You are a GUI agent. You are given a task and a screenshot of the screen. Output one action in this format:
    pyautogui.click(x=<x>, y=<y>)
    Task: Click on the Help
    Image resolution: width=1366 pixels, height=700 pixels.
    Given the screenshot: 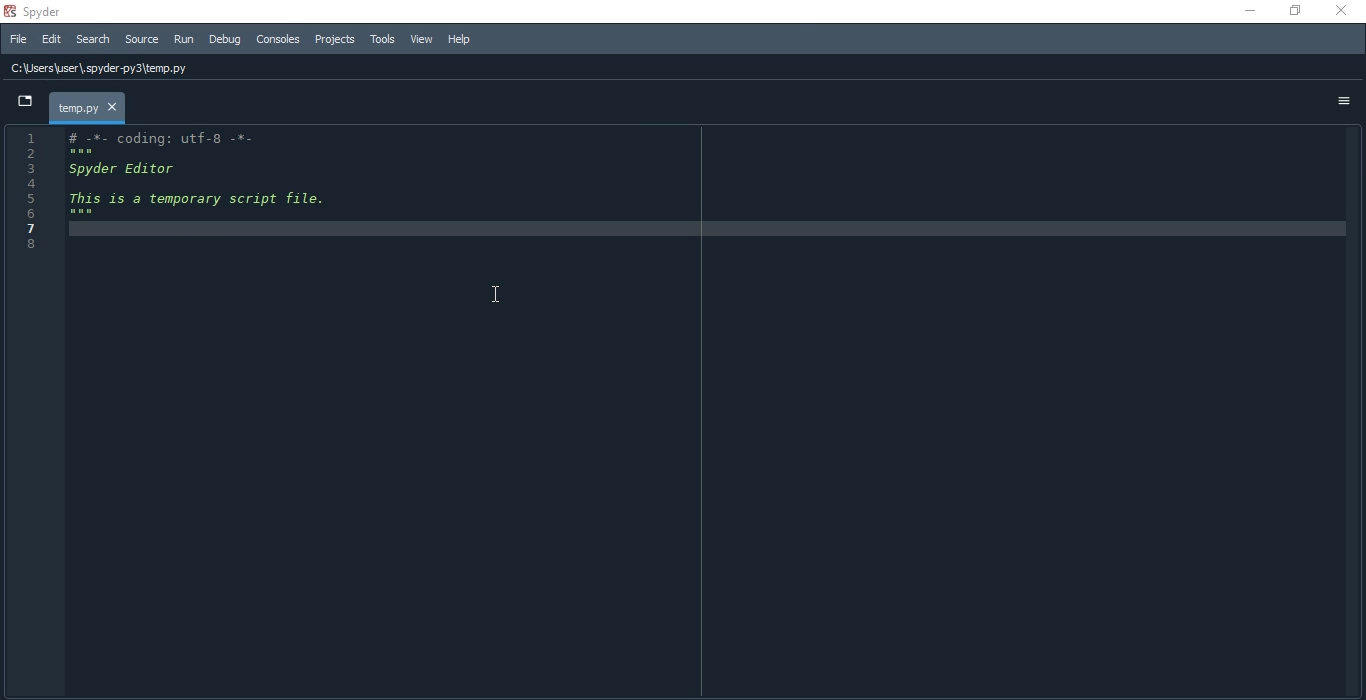 What is the action you would take?
    pyautogui.click(x=464, y=40)
    